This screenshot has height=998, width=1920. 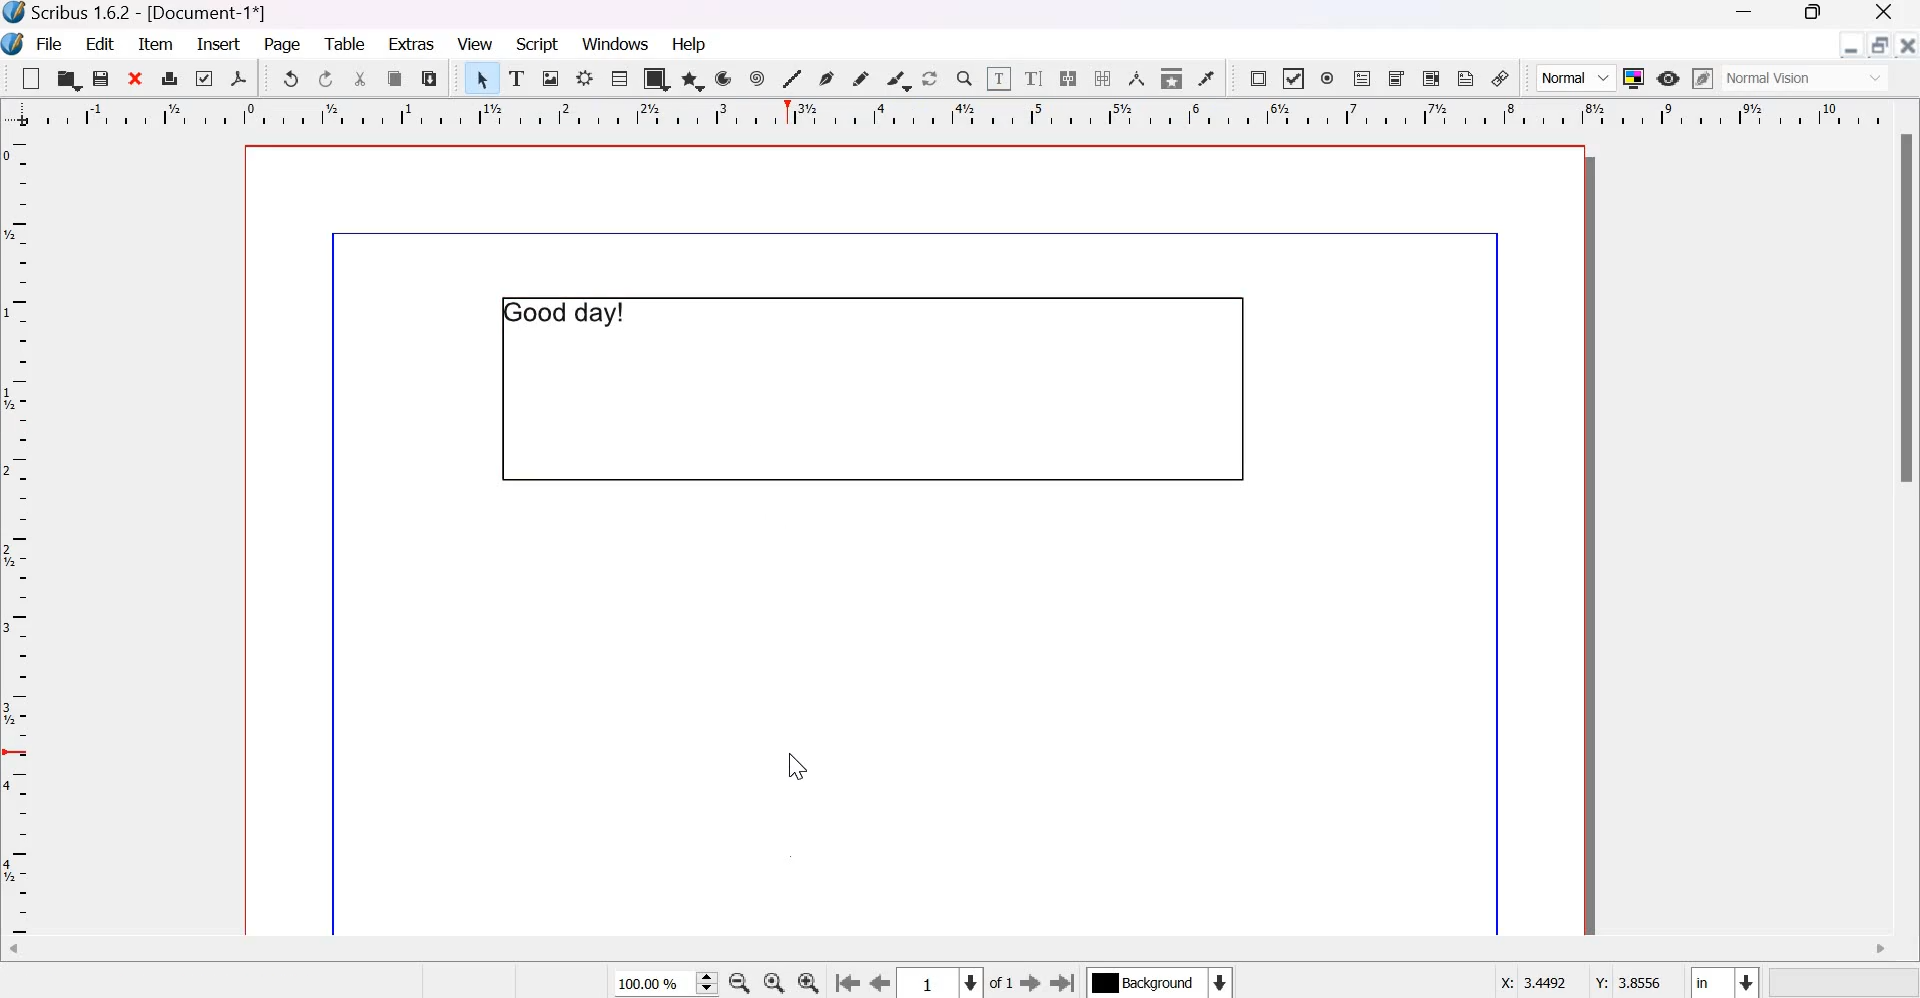 What do you see at coordinates (812, 984) in the screenshot?
I see `` at bounding box center [812, 984].